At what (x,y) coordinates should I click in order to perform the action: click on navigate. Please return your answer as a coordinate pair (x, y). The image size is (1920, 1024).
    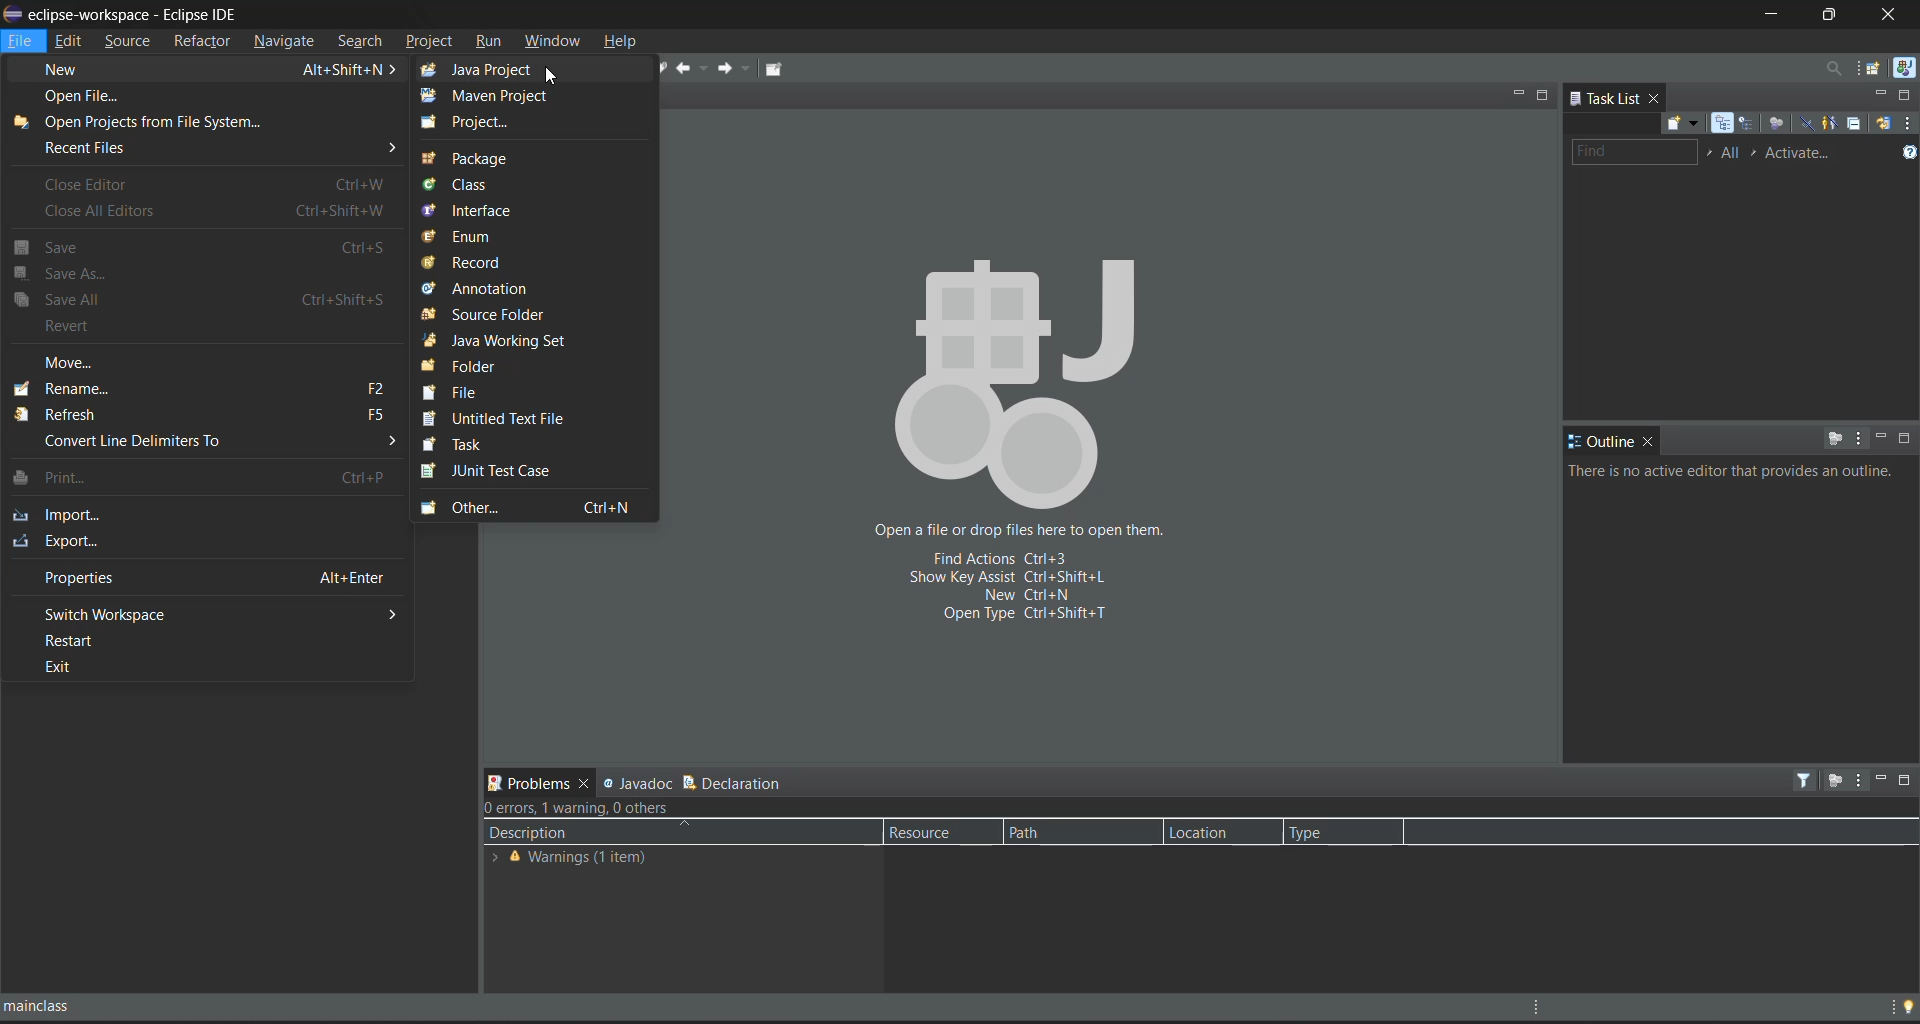
    Looking at the image, I should click on (282, 41).